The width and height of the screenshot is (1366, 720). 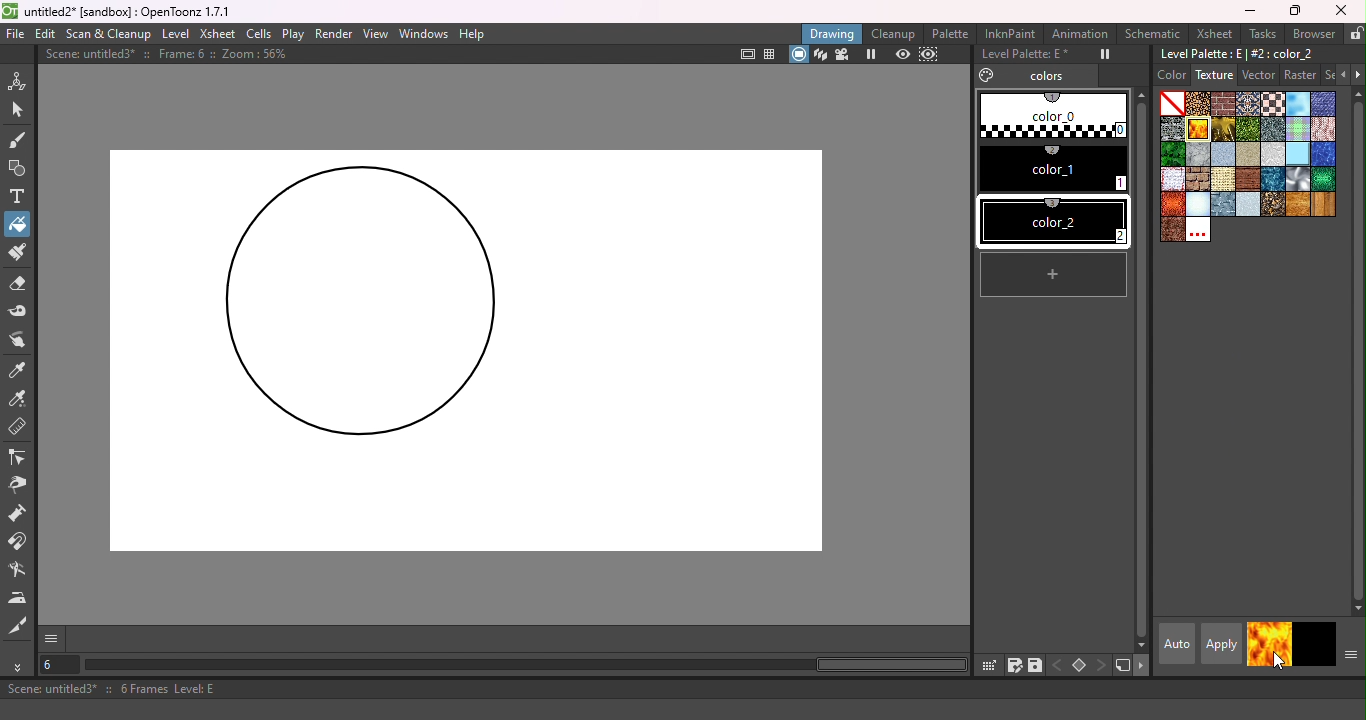 What do you see at coordinates (1358, 350) in the screenshot?
I see `vertical scroll bar` at bounding box center [1358, 350].